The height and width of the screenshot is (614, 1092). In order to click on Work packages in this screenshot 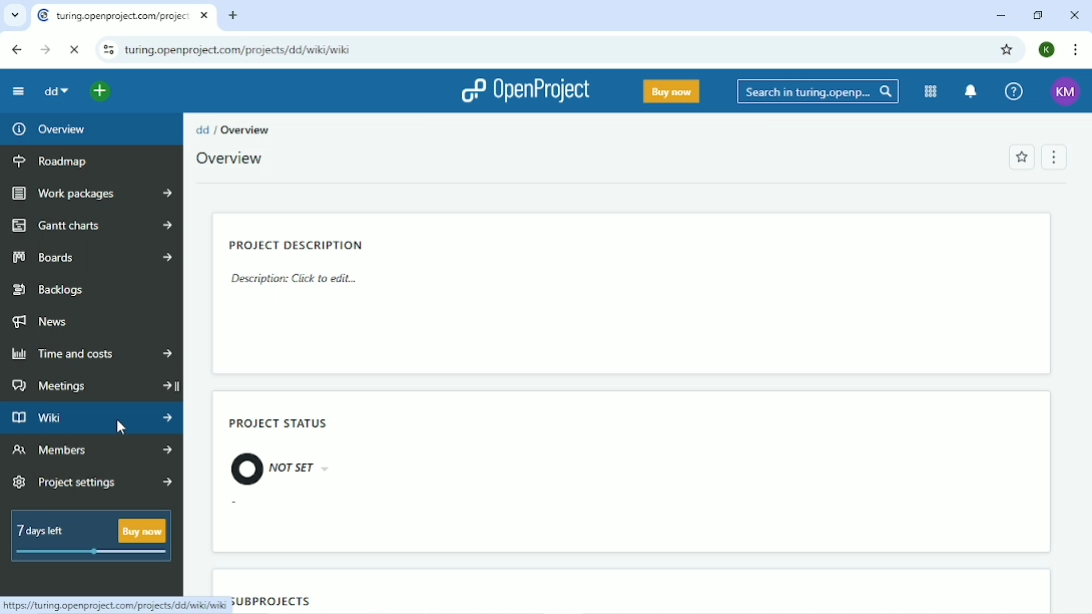, I will do `click(89, 193)`.